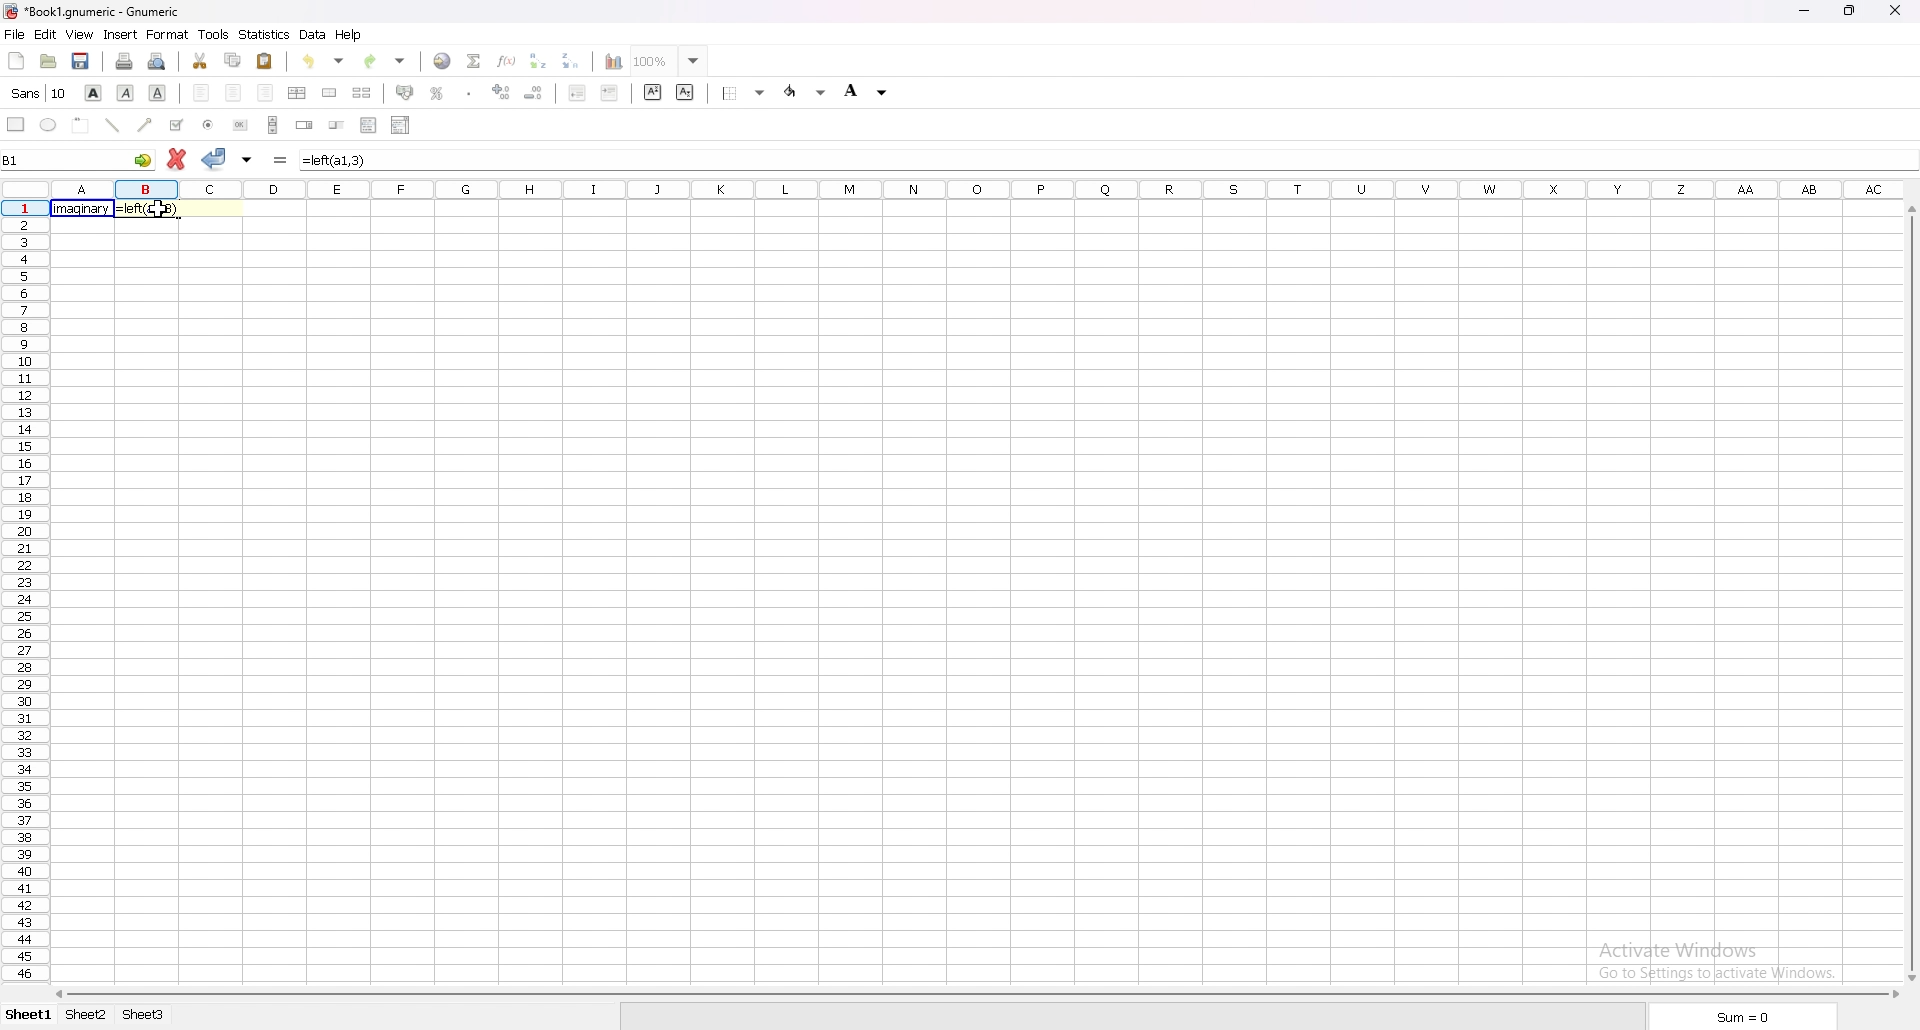 The height and width of the screenshot is (1030, 1920). What do you see at coordinates (405, 92) in the screenshot?
I see `accounting` at bounding box center [405, 92].